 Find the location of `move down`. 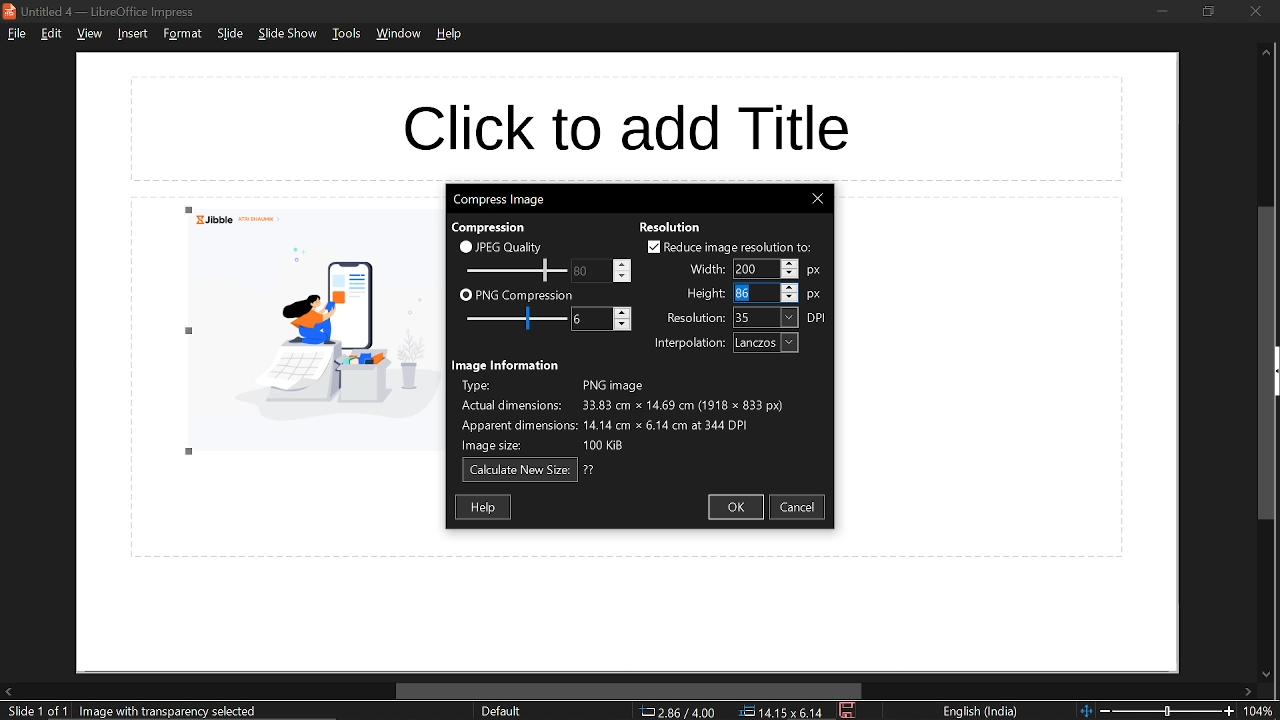

move down is located at coordinates (1264, 675).